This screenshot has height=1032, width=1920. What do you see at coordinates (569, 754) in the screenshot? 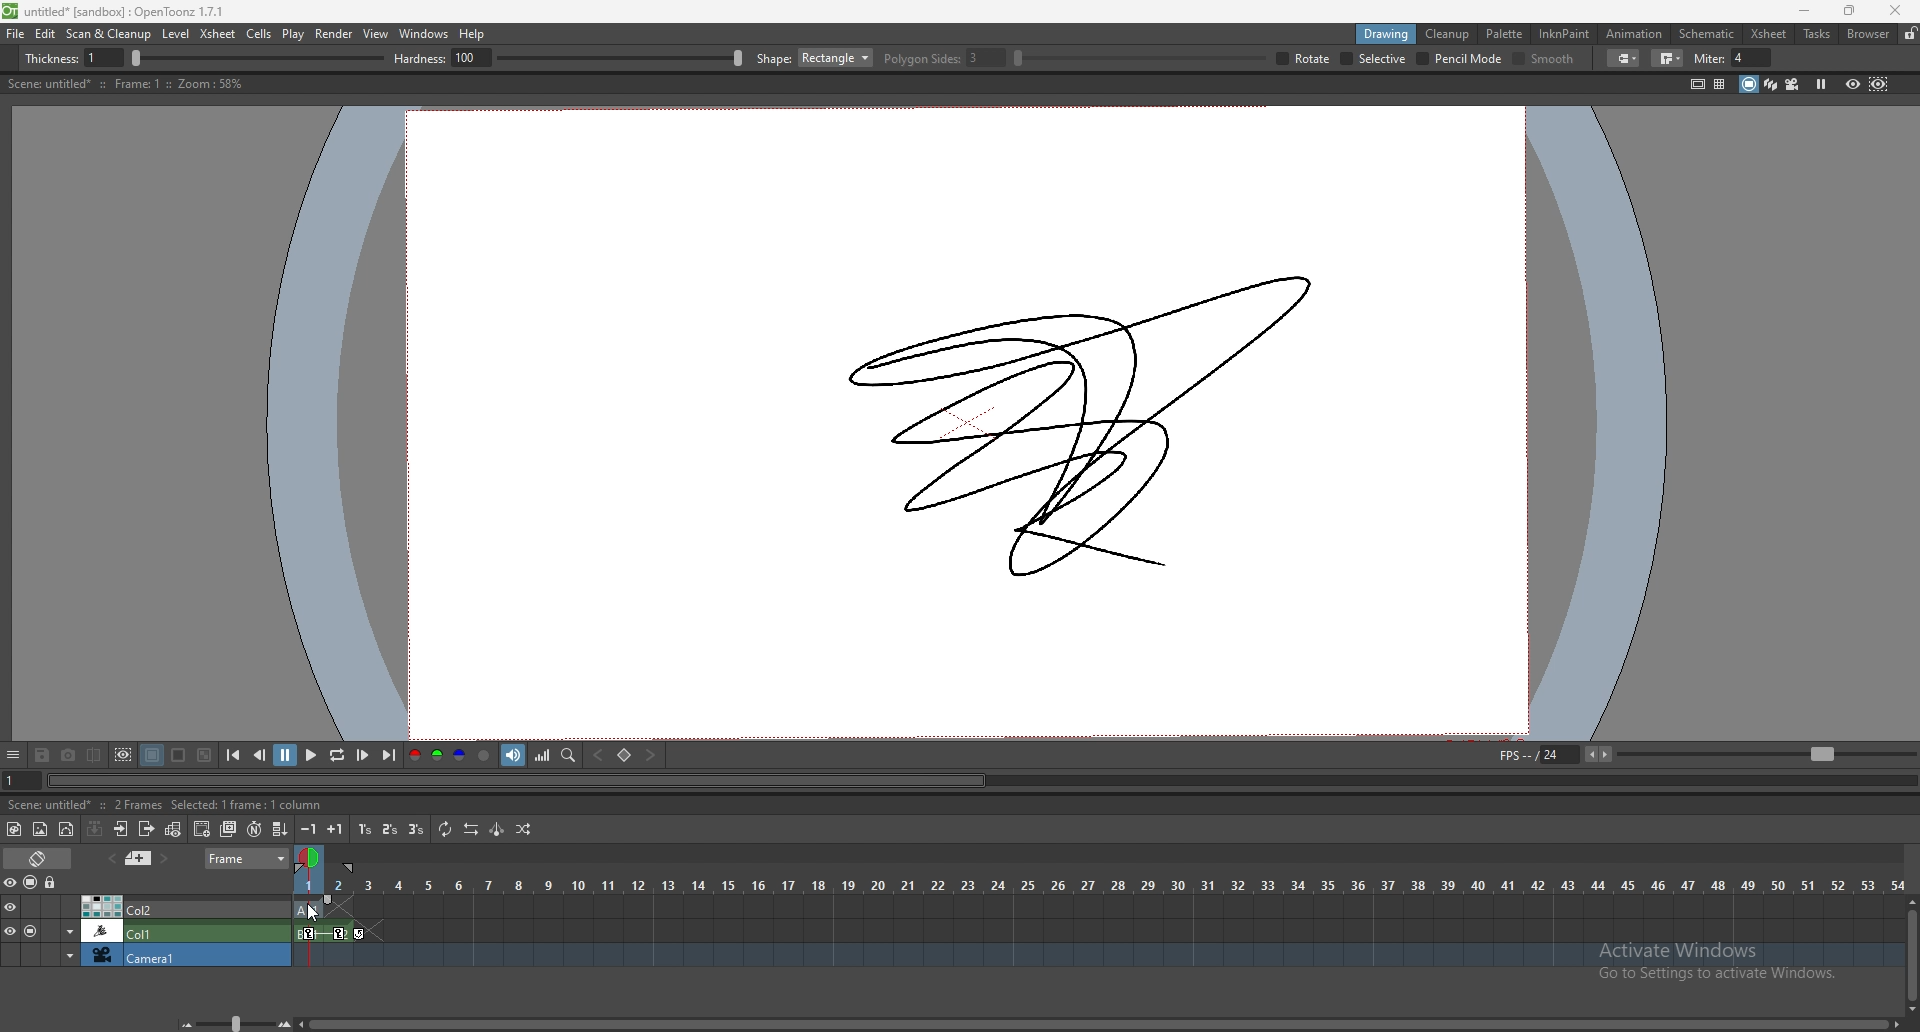
I see `locator` at bounding box center [569, 754].